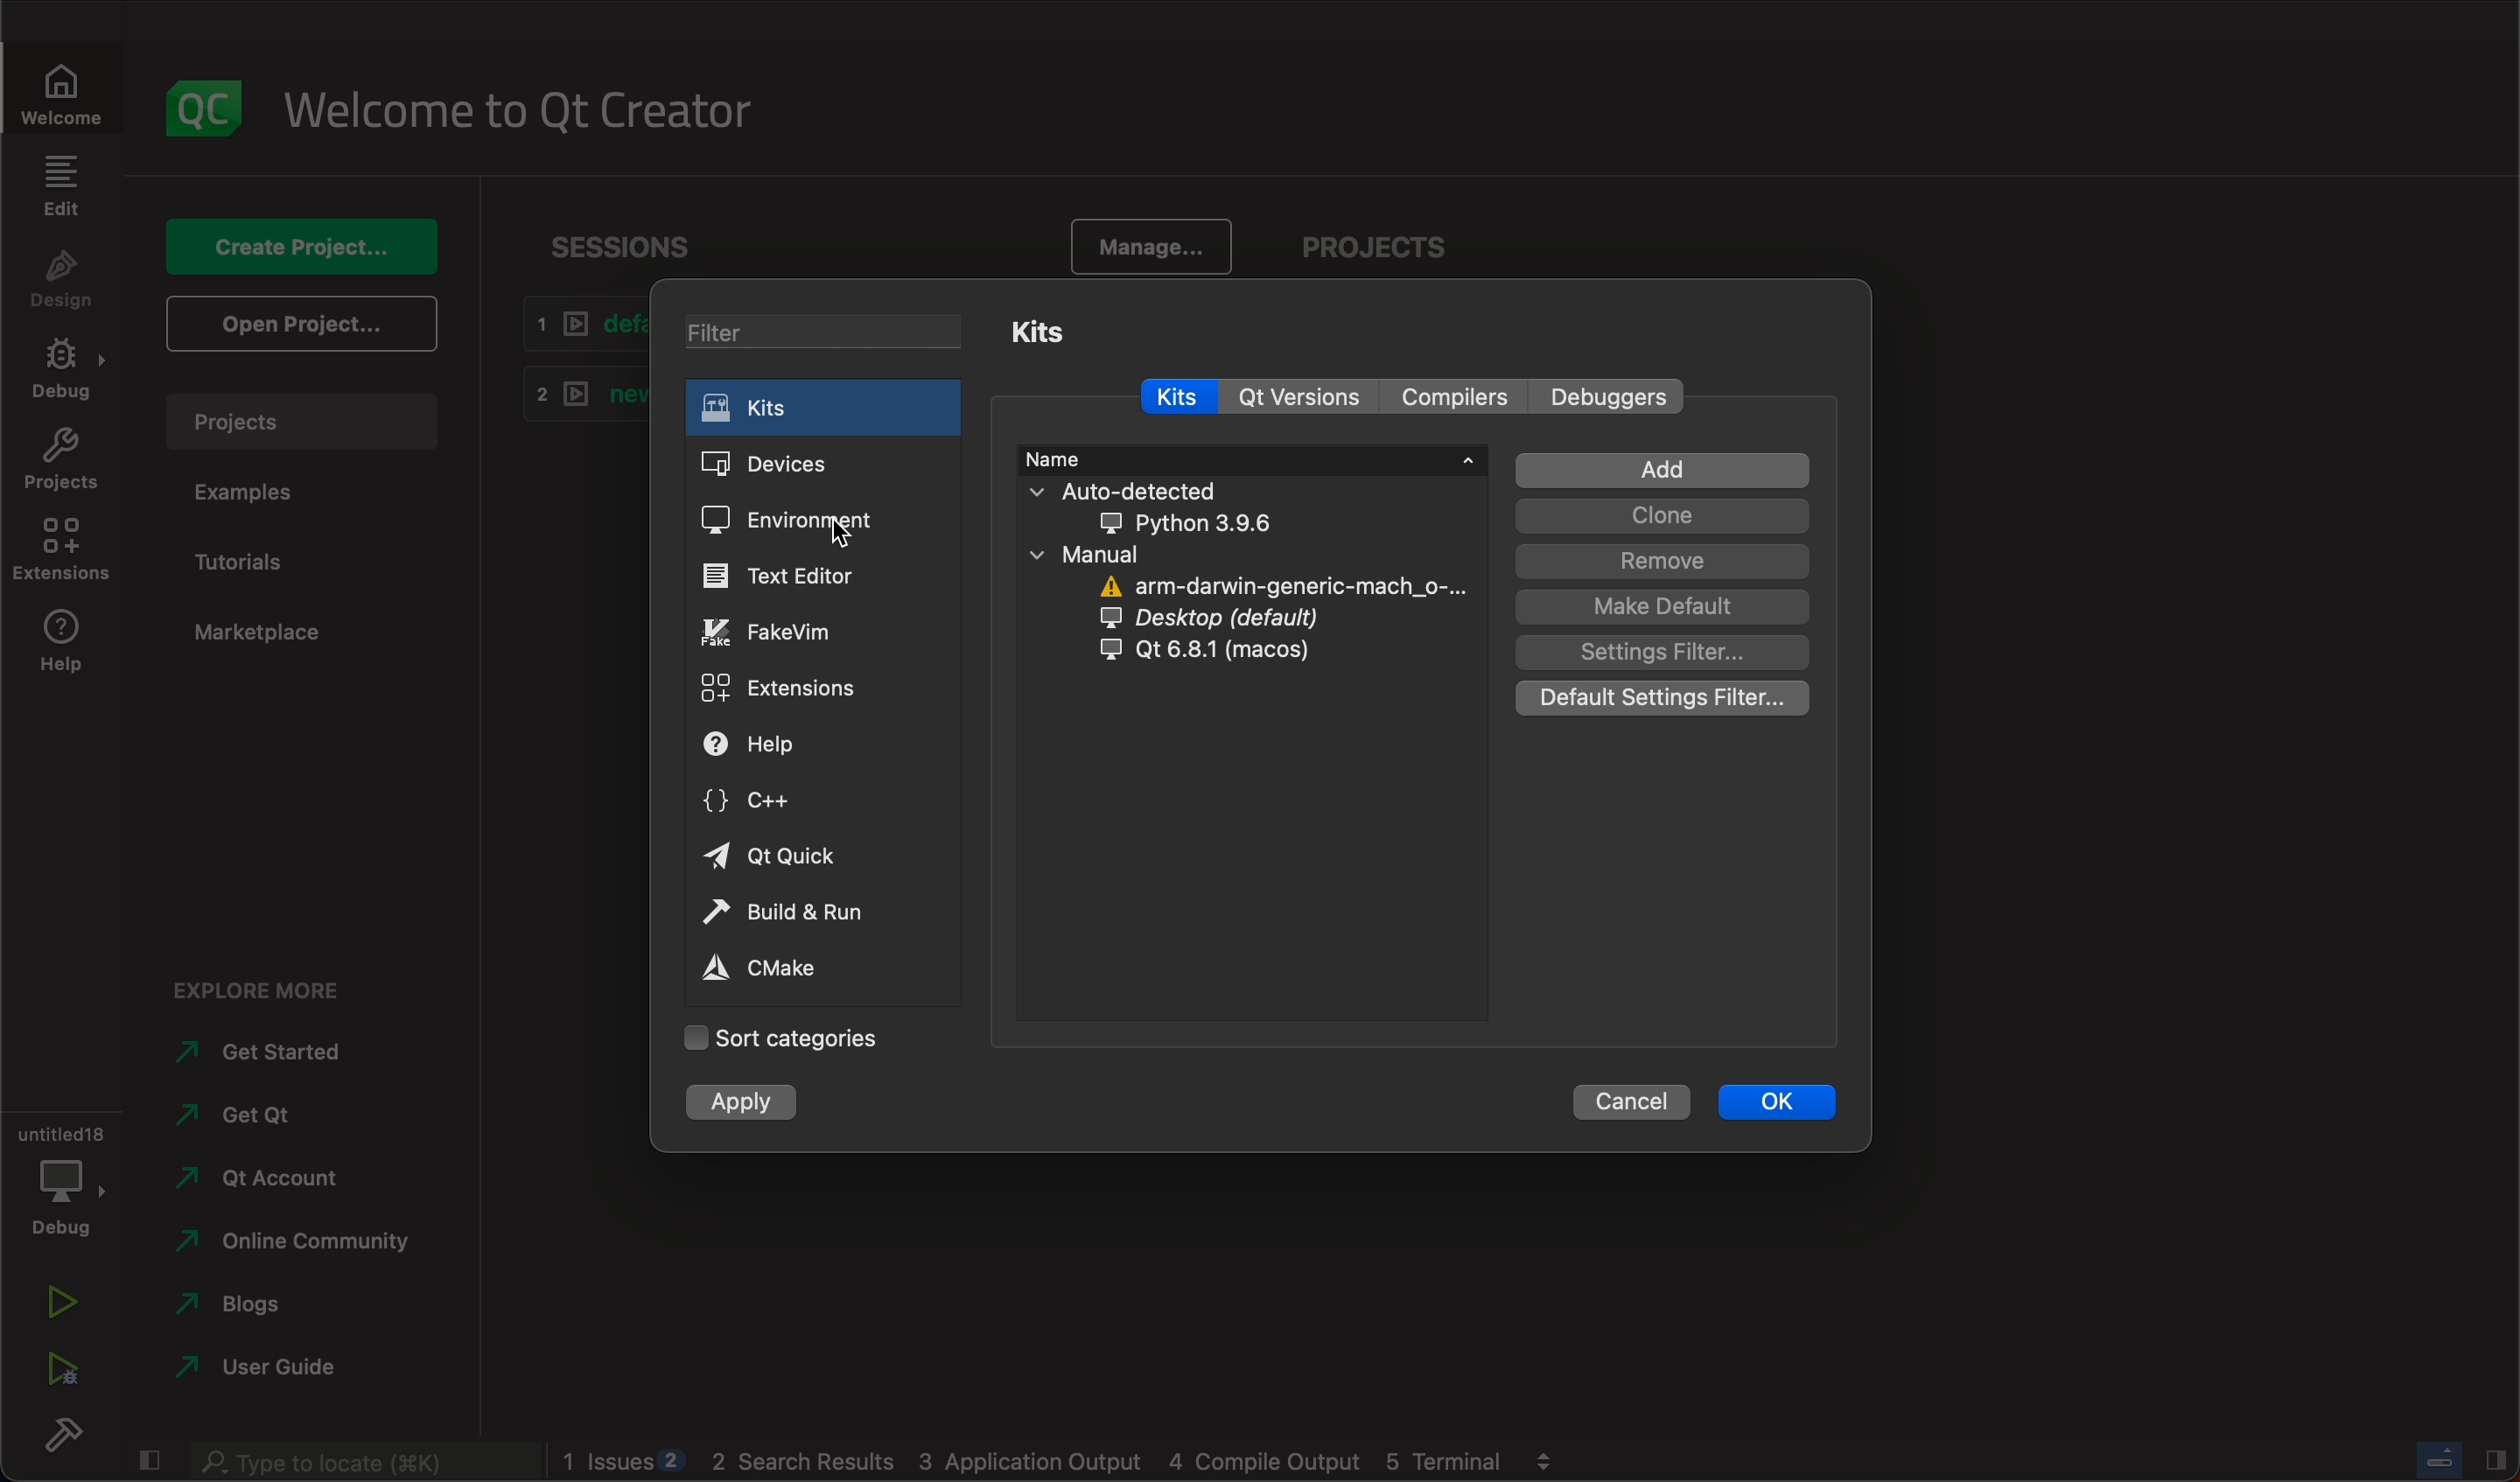 The width and height of the screenshot is (2520, 1482). What do you see at coordinates (267, 633) in the screenshot?
I see `marketplace` at bounding box center [267, 633].